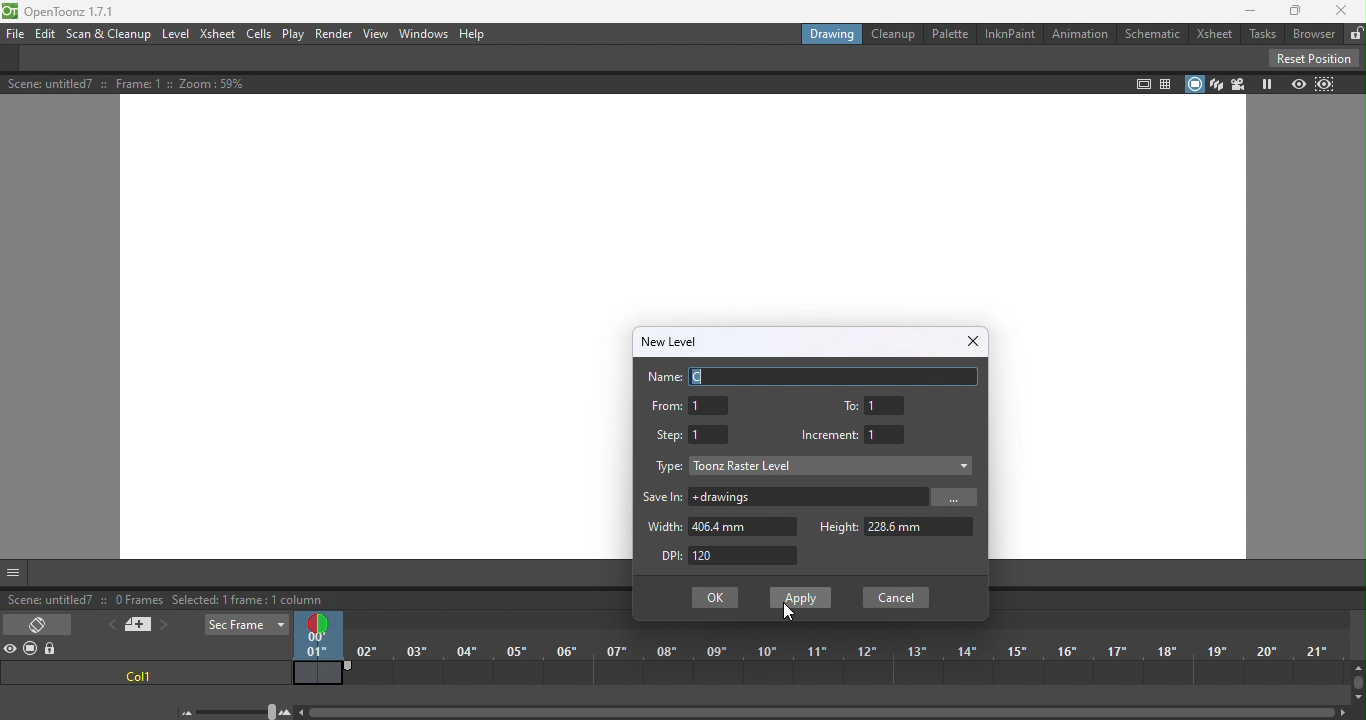  I want to click on Safe area, so click(1142, 83).